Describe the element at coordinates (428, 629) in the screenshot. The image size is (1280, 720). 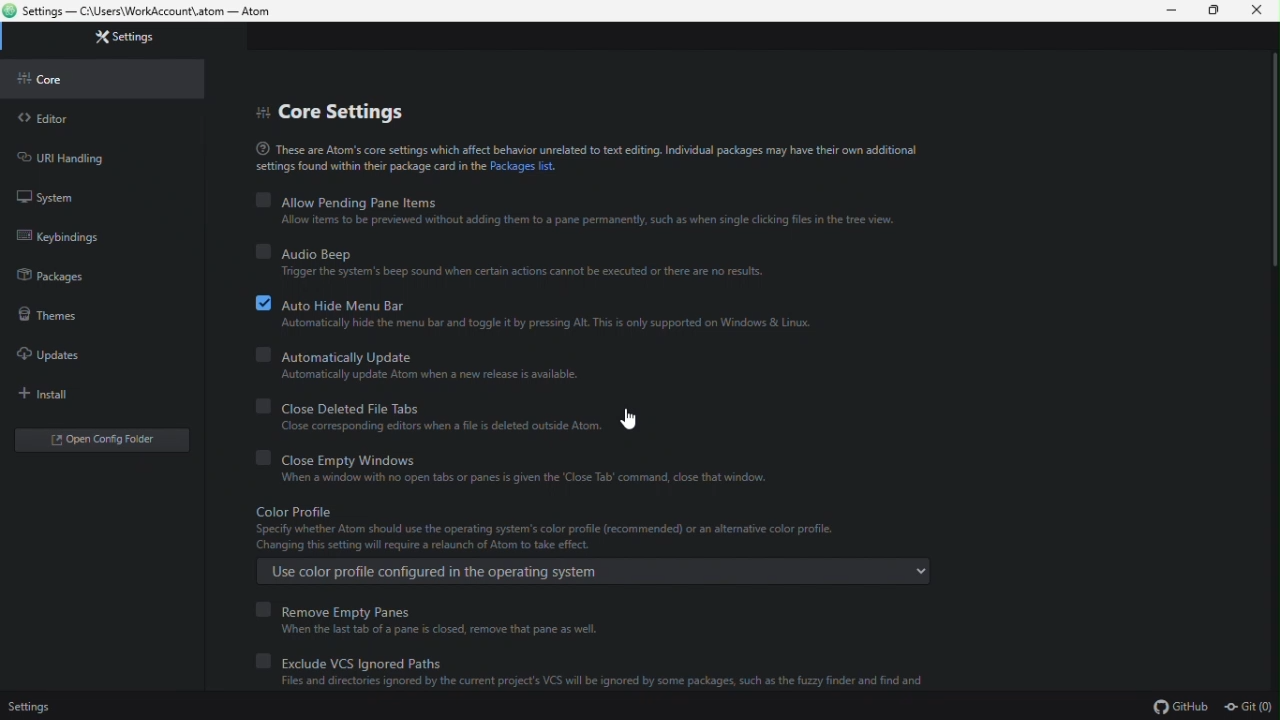
I see `when the last tab of a pane is closed remove that pane as well.` at that location.